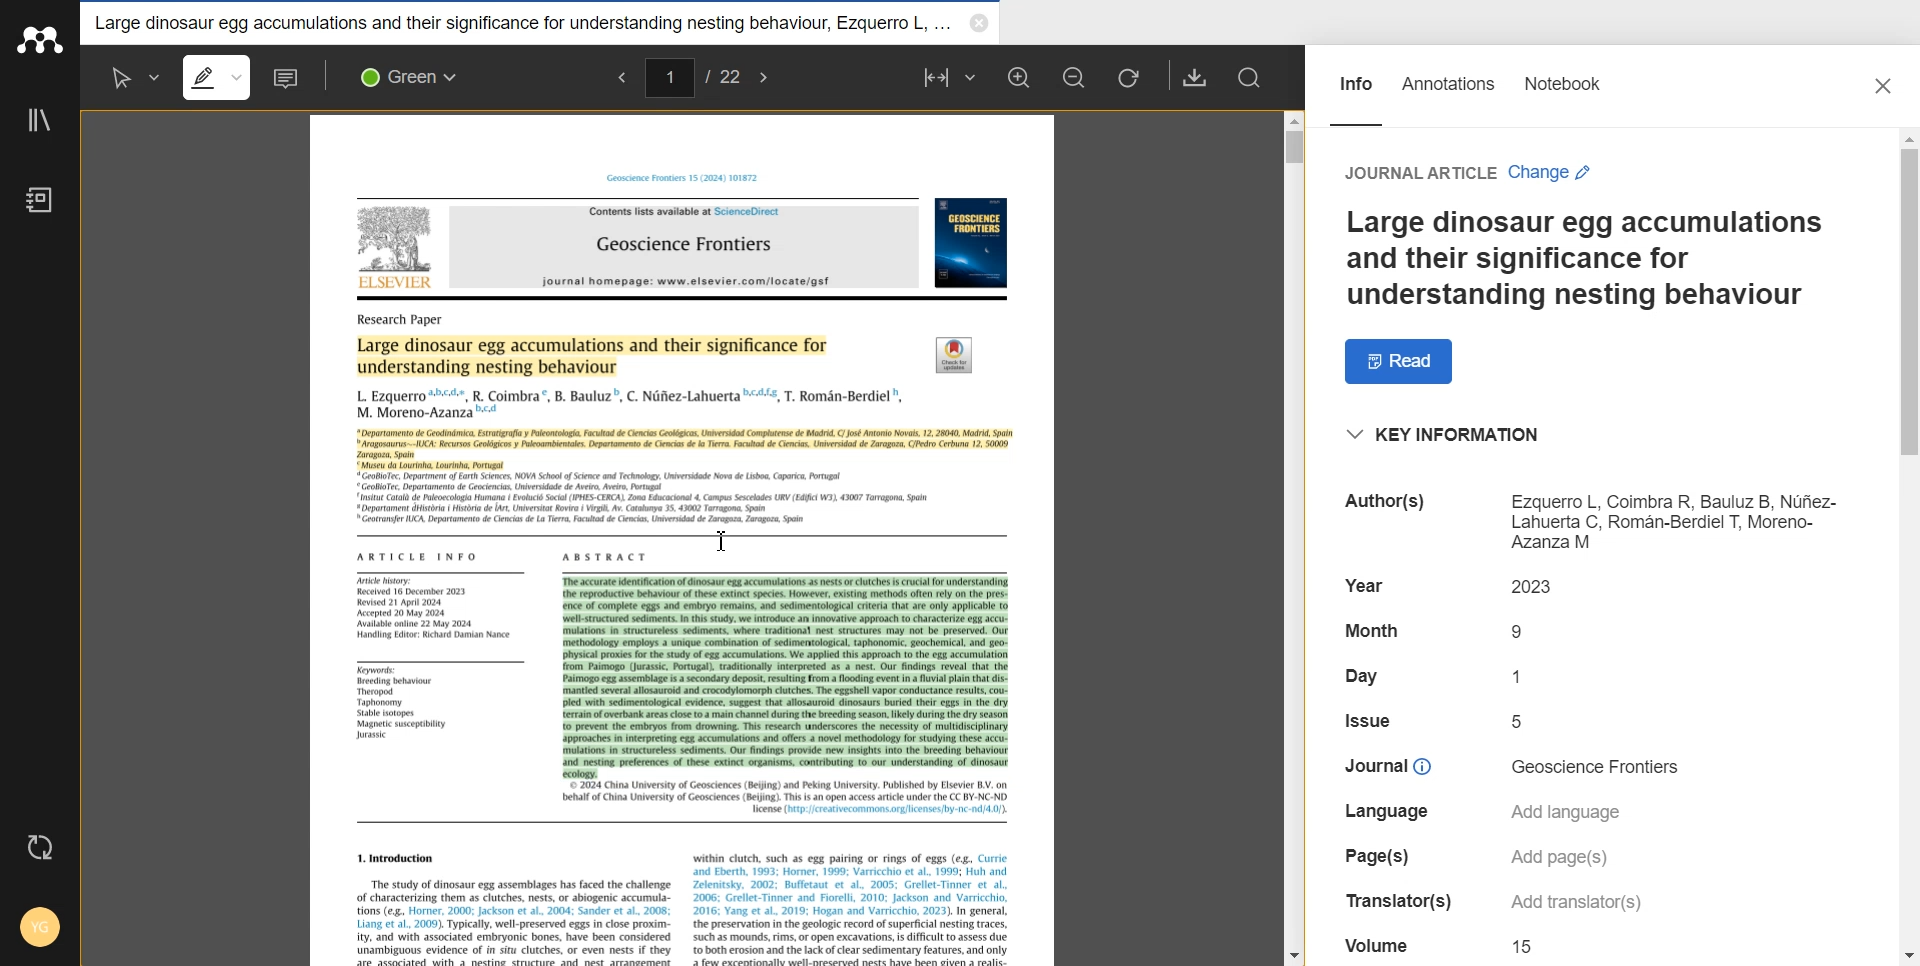 Image resolution: width=1920 pixels, height=966 pixels. Describe the element at coordinates (1677, 521) in the screenshot. I see `text` at that location.